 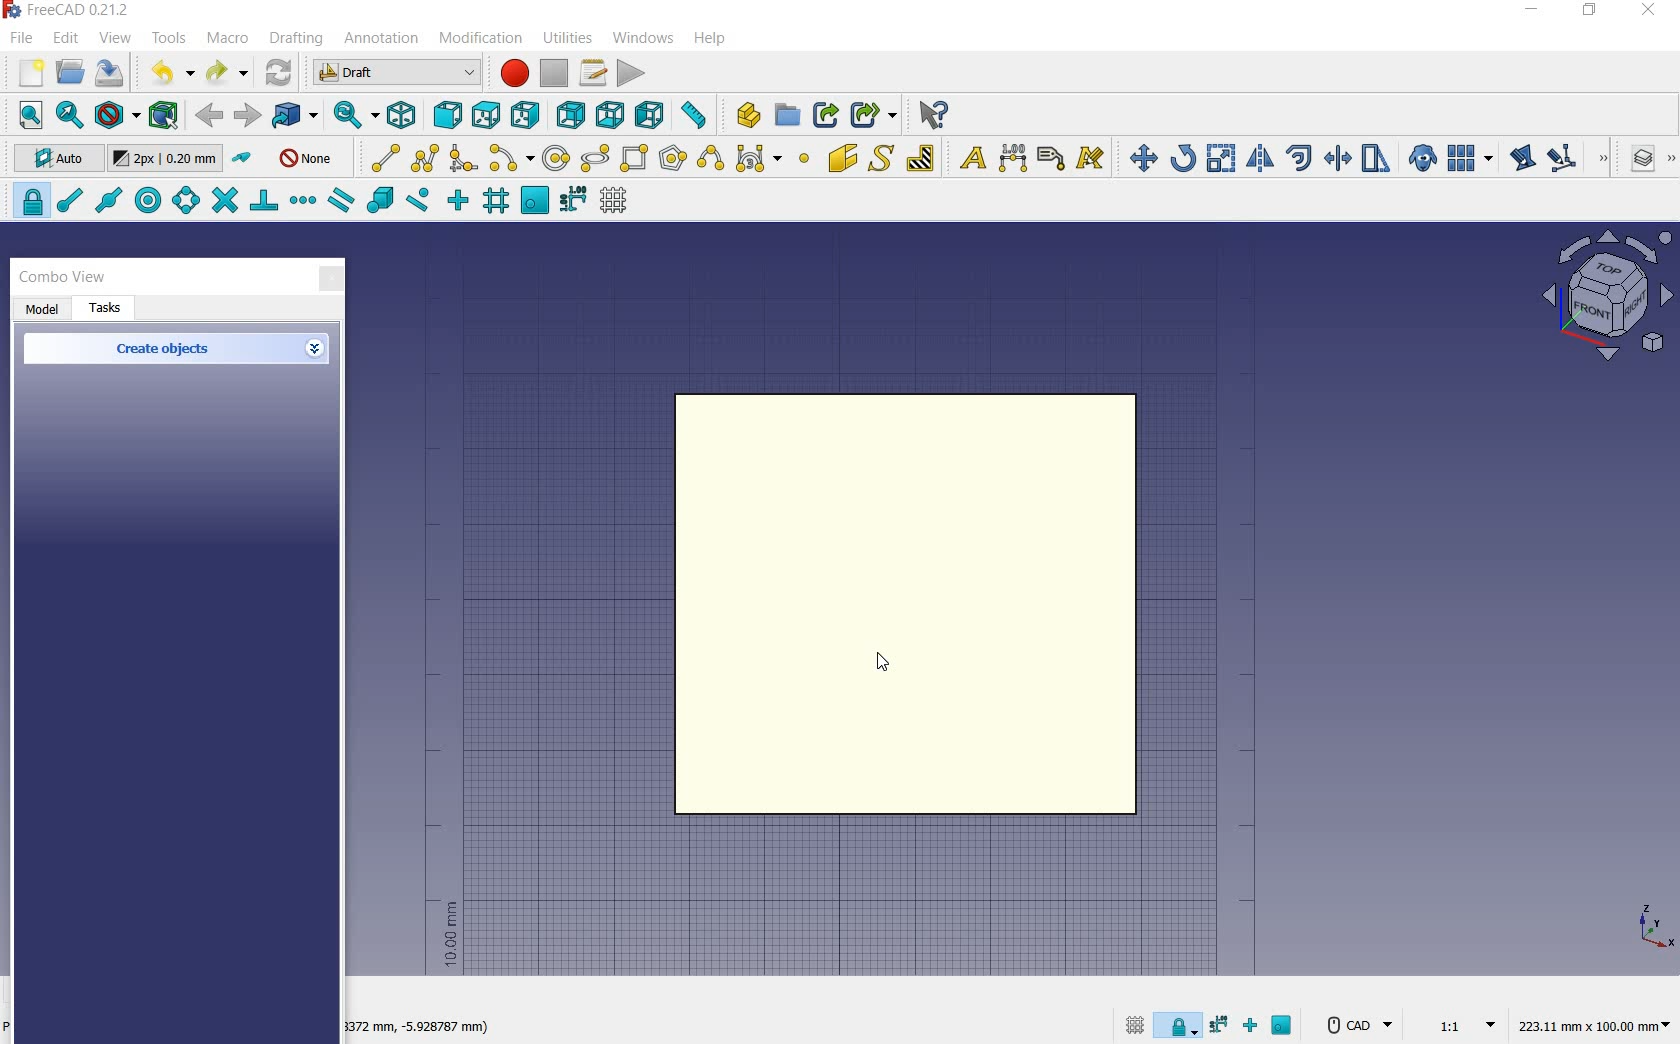 I want to click on create a clone, so click(x=1420, y=160).